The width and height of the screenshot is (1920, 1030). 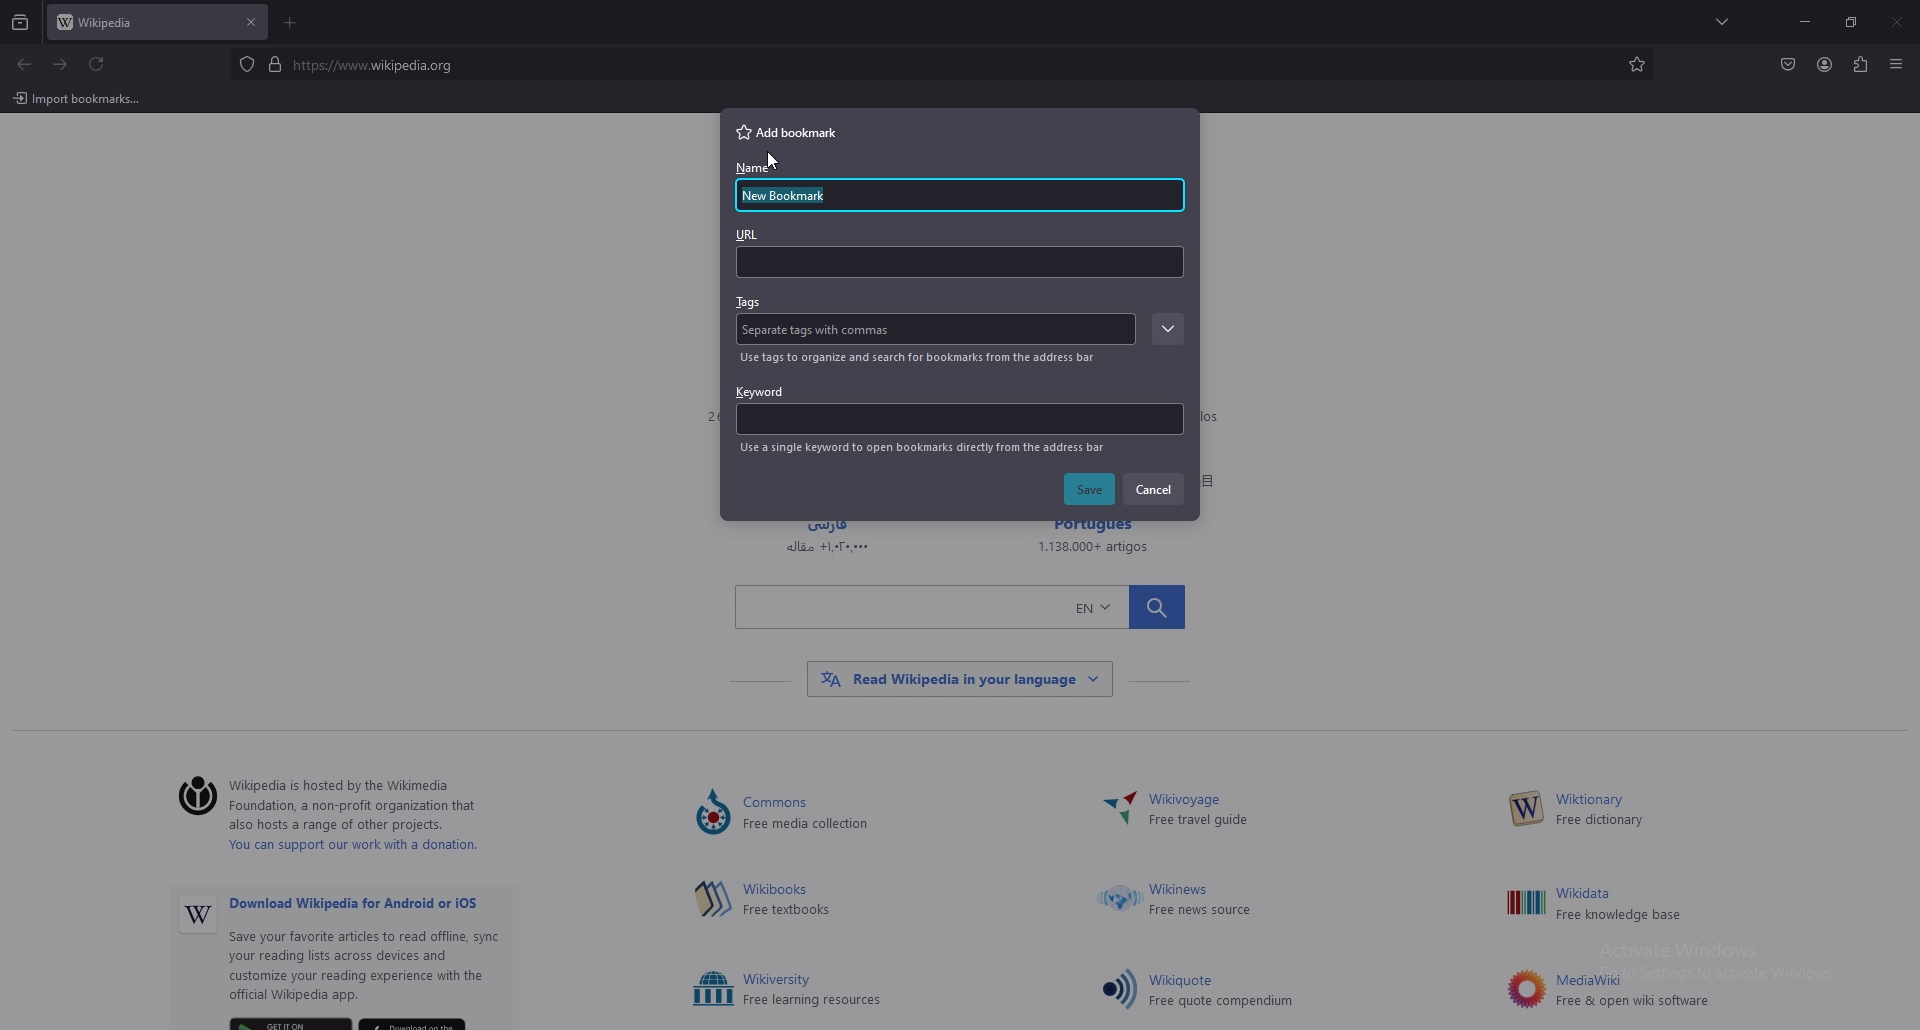 I want to click on , so click(x=1202, y=901).